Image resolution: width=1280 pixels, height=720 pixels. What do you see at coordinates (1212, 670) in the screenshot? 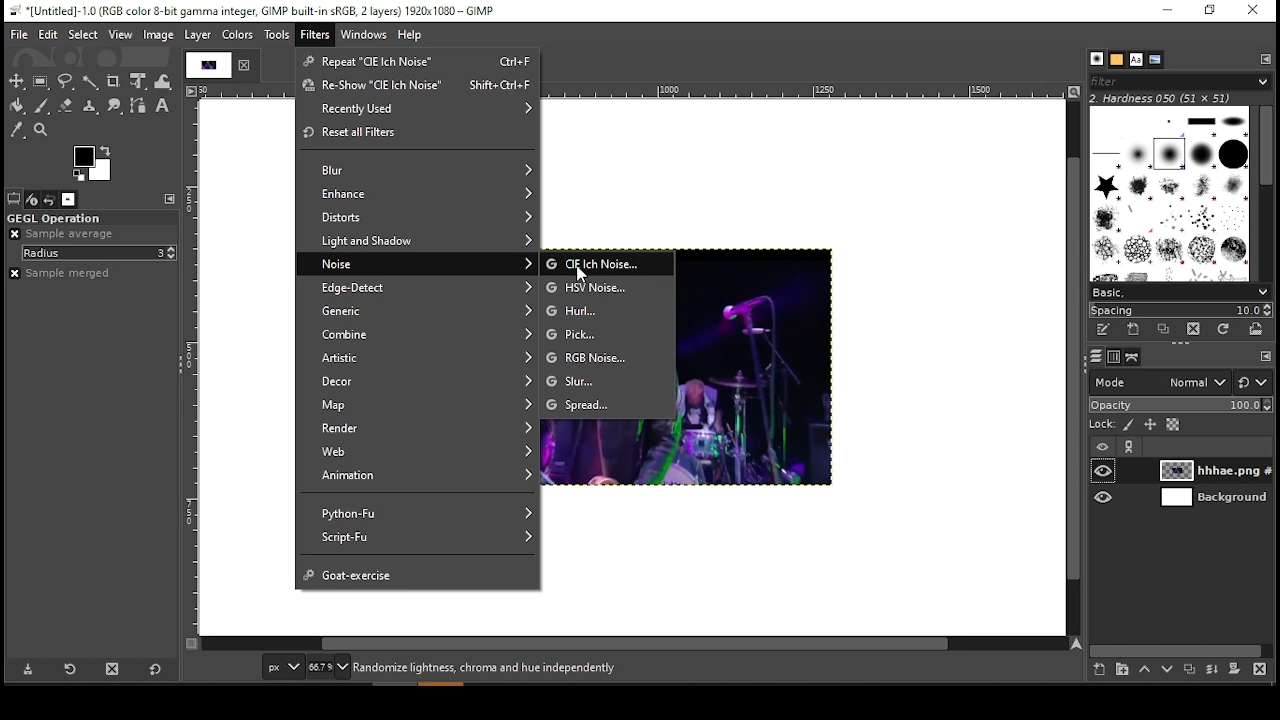
I see `merge layer` at bounding box center [1212, 670].